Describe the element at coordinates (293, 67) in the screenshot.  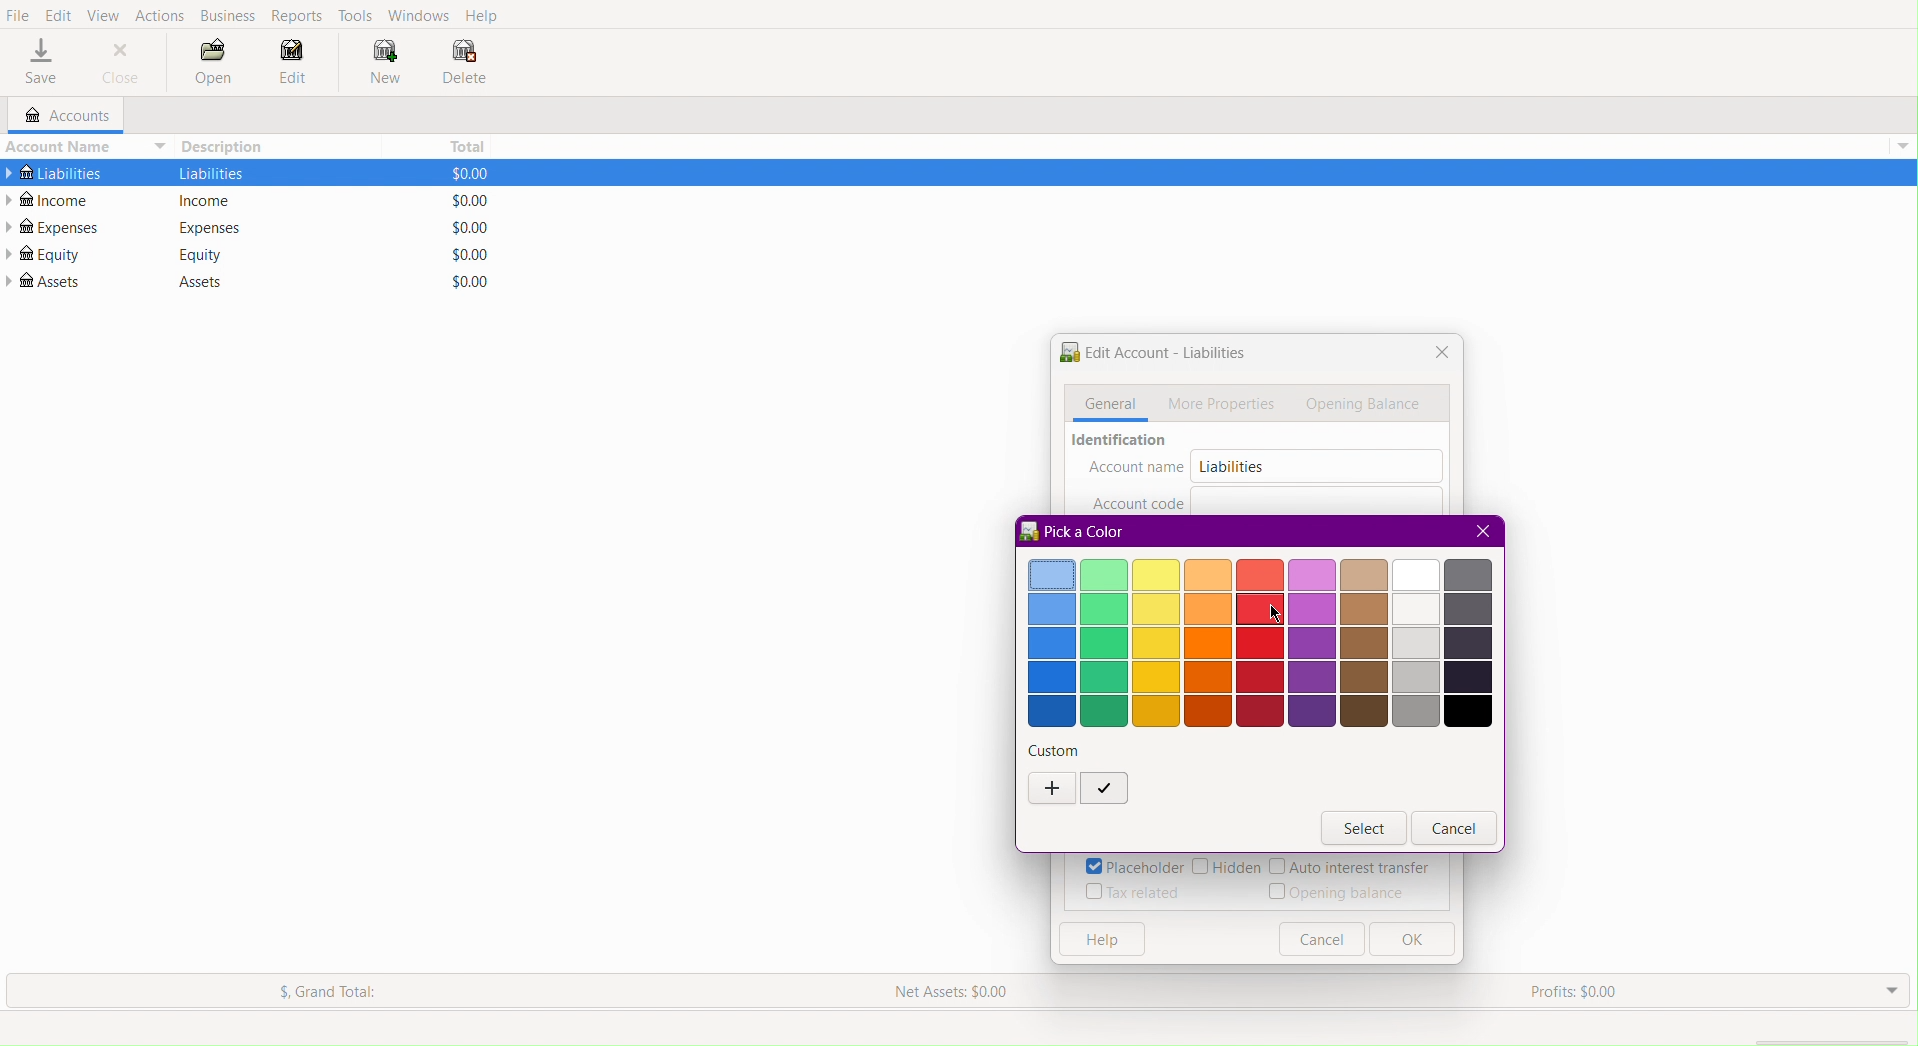
I see `Edit` at that location.